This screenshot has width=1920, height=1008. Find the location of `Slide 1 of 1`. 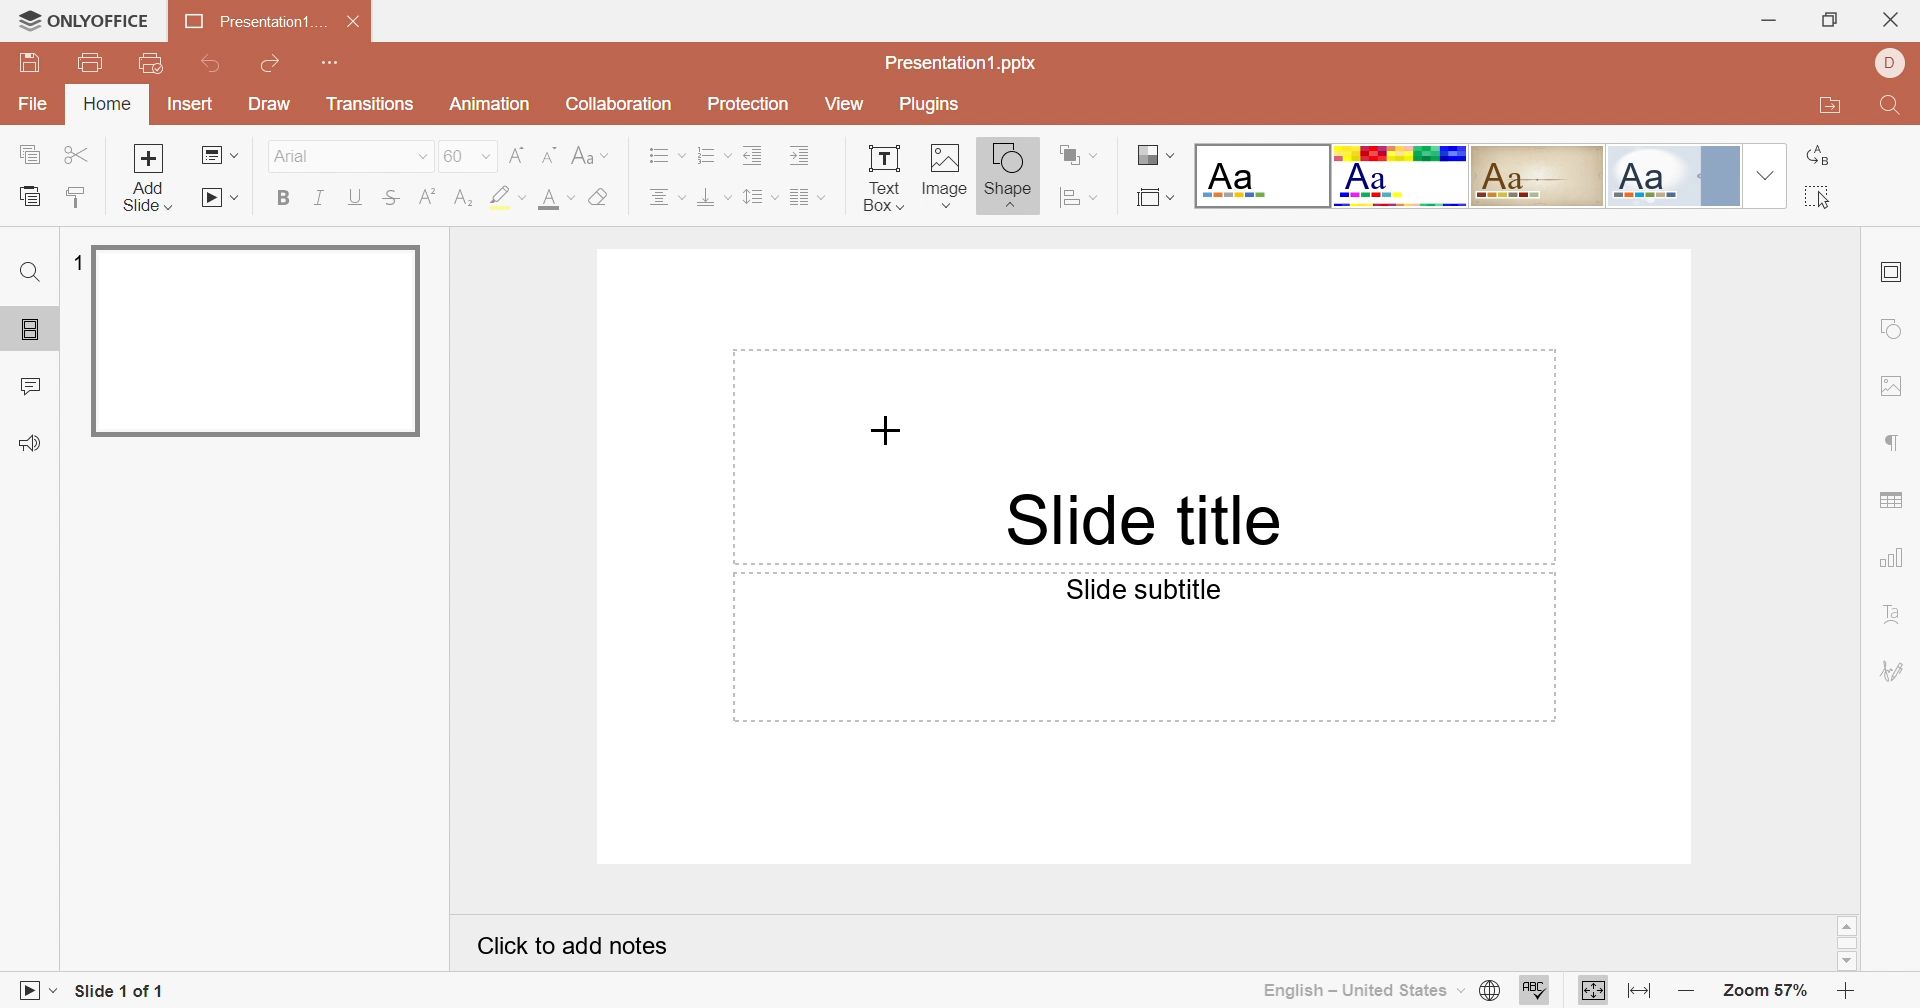

Slide 1 of 1 is located at coordinates (115, 992).